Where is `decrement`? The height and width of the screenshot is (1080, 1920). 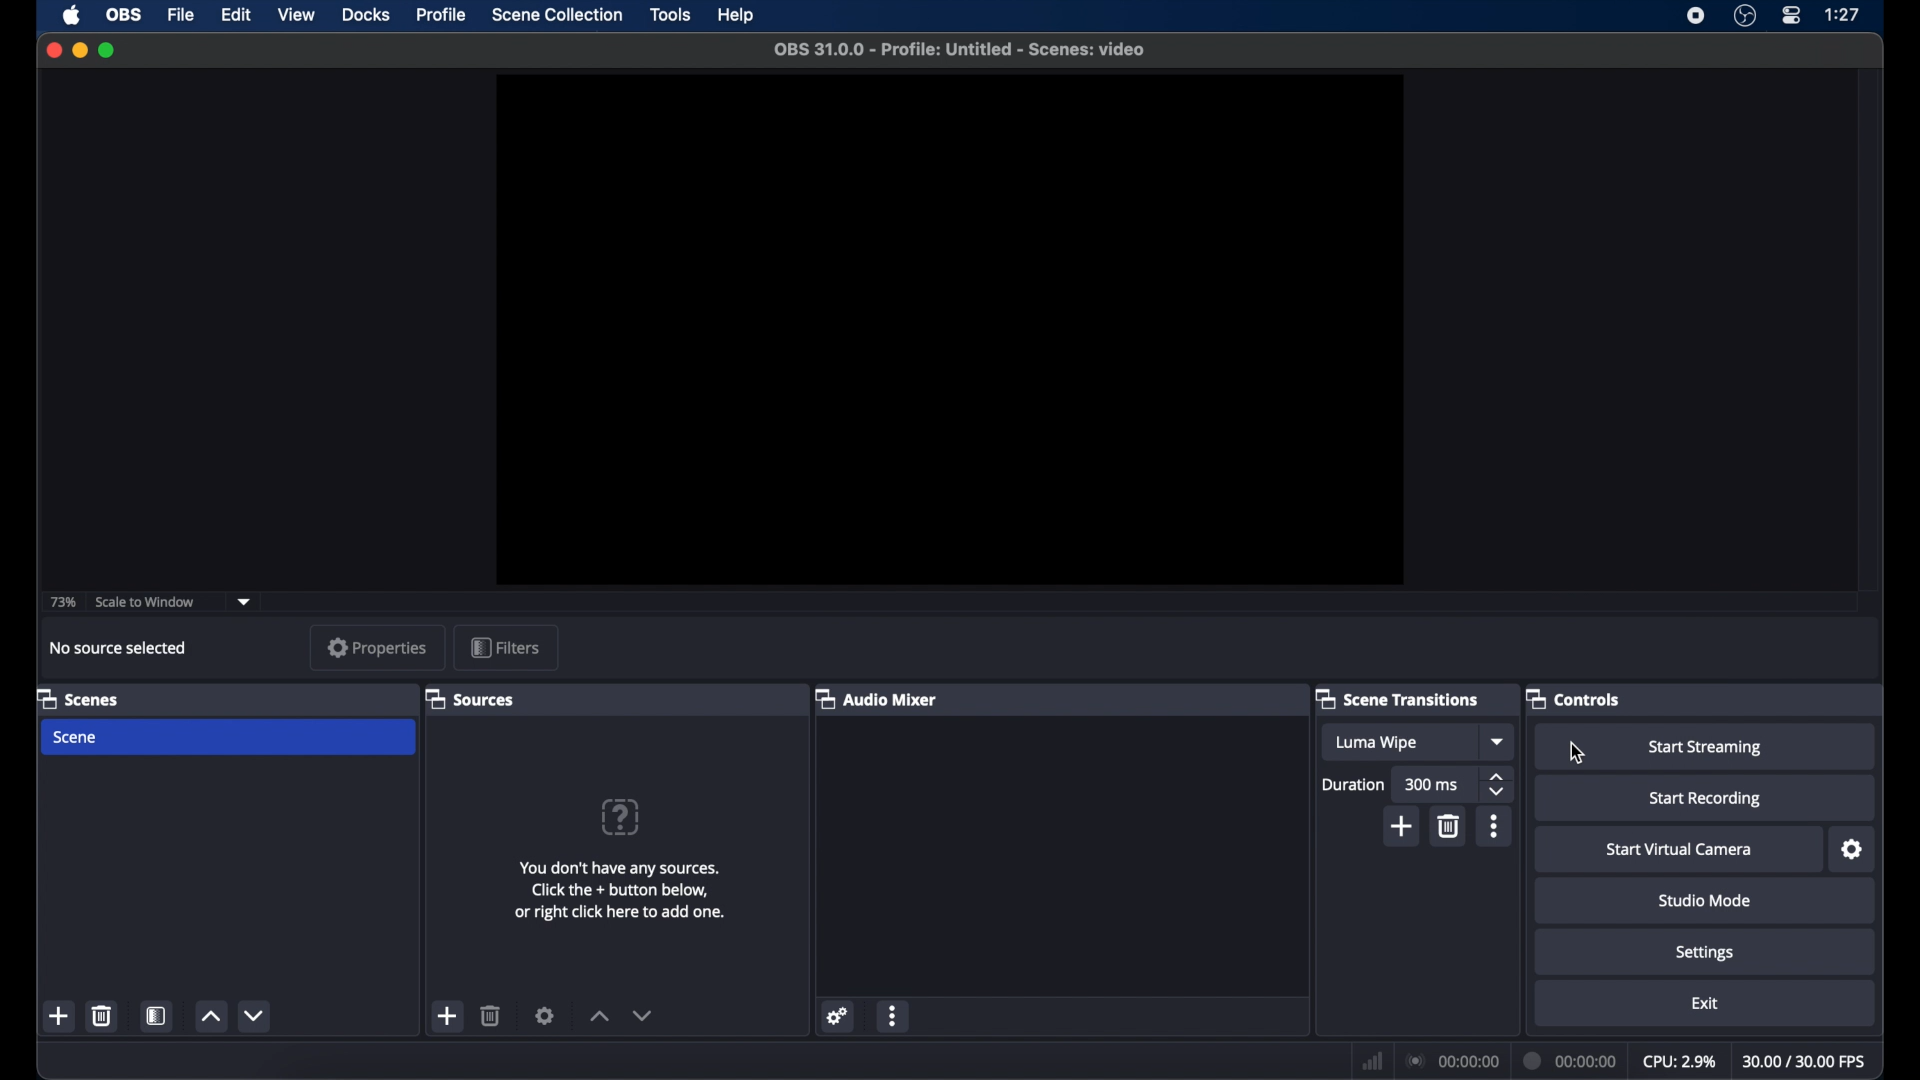 decrement is located at coordinates (643, 1015).